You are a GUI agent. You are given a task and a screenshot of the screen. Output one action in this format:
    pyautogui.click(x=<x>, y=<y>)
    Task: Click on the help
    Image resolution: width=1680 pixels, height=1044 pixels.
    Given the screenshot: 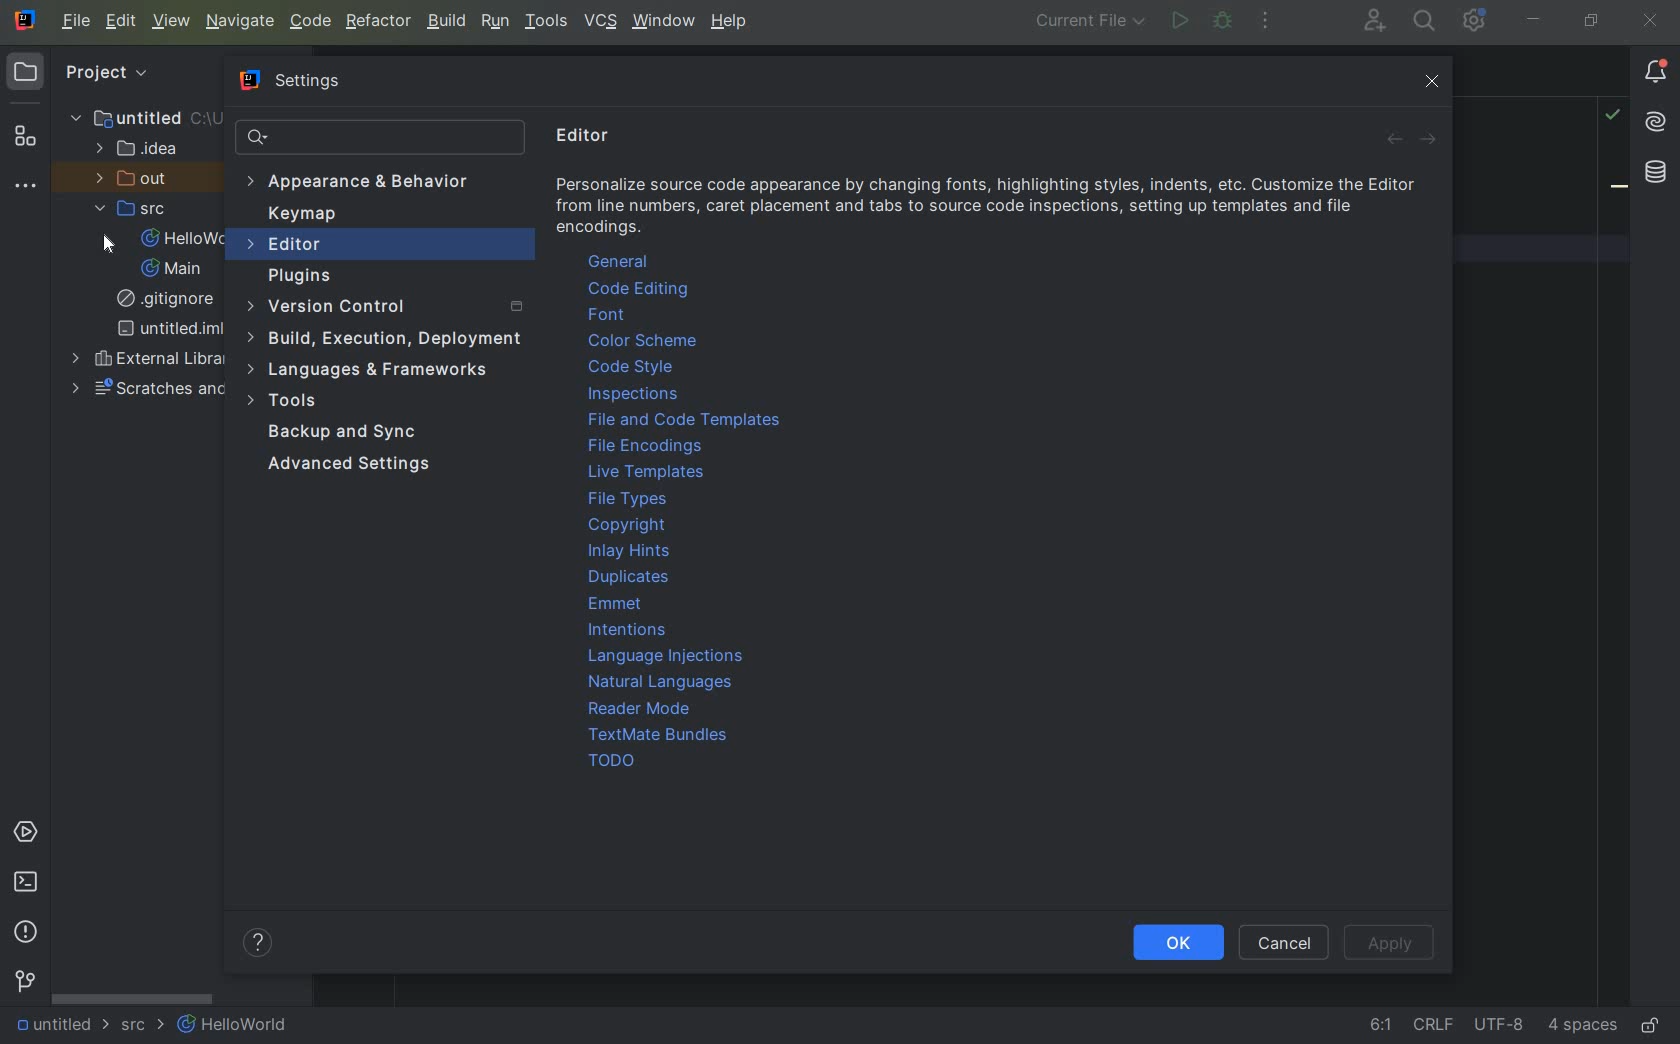 What is the action you would take?
    pyautogui.click(x=731, y=24)
    